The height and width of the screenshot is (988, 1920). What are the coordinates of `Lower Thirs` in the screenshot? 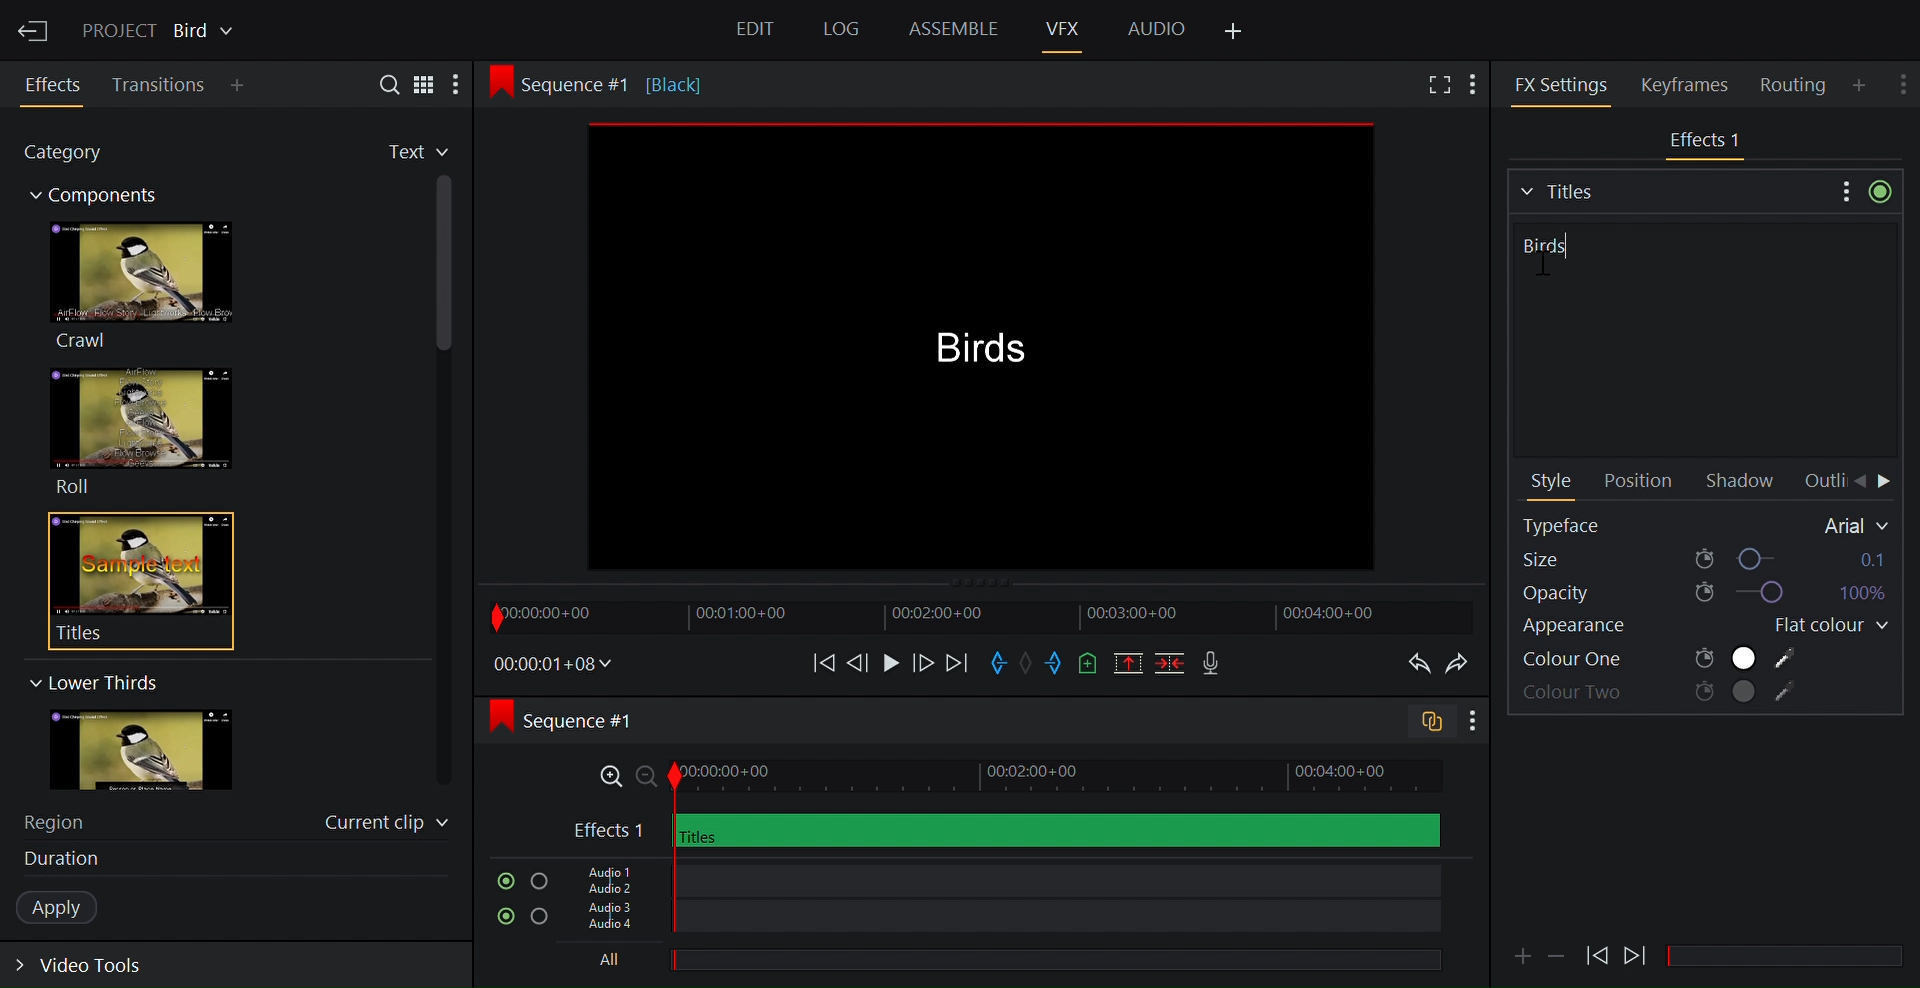 It's located at (92, 682).